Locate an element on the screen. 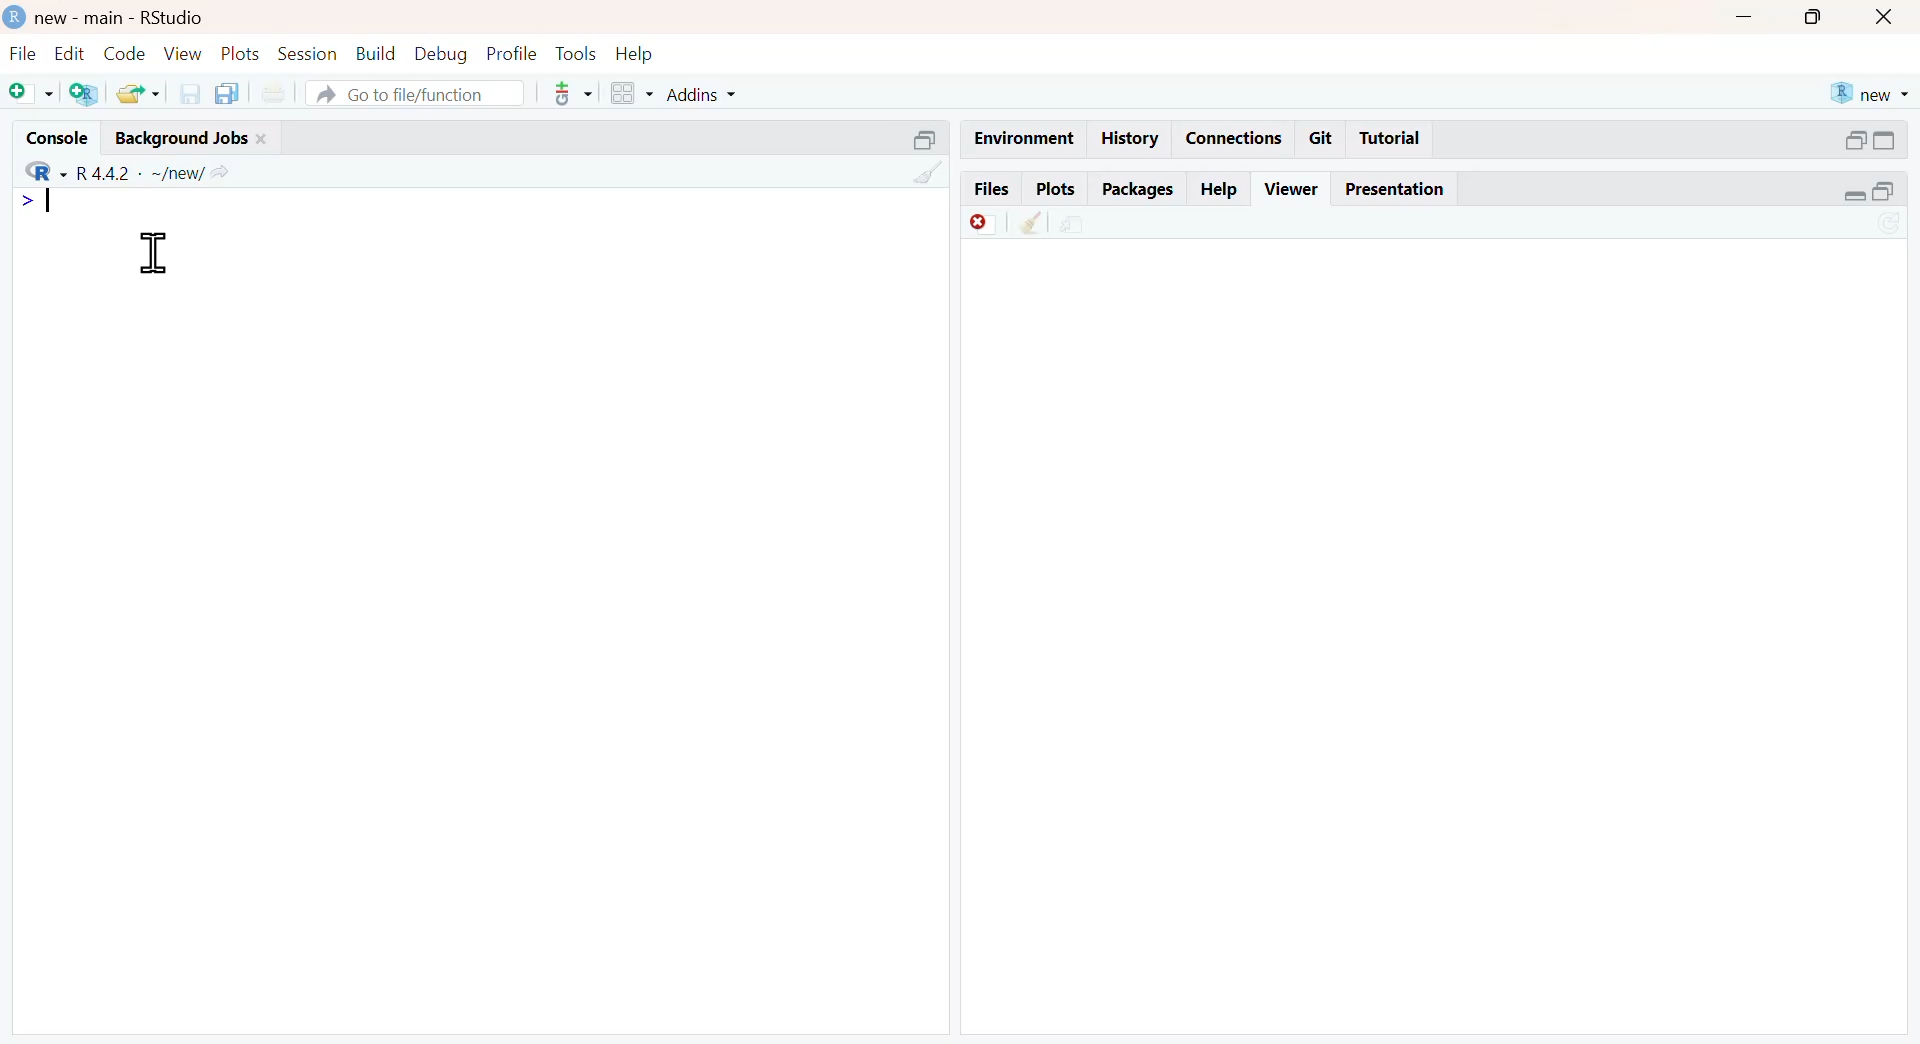 Image resolution: width=1920 pixels, height=1044 pixels. new - main - RStudio is located at coordinates (119, 19).